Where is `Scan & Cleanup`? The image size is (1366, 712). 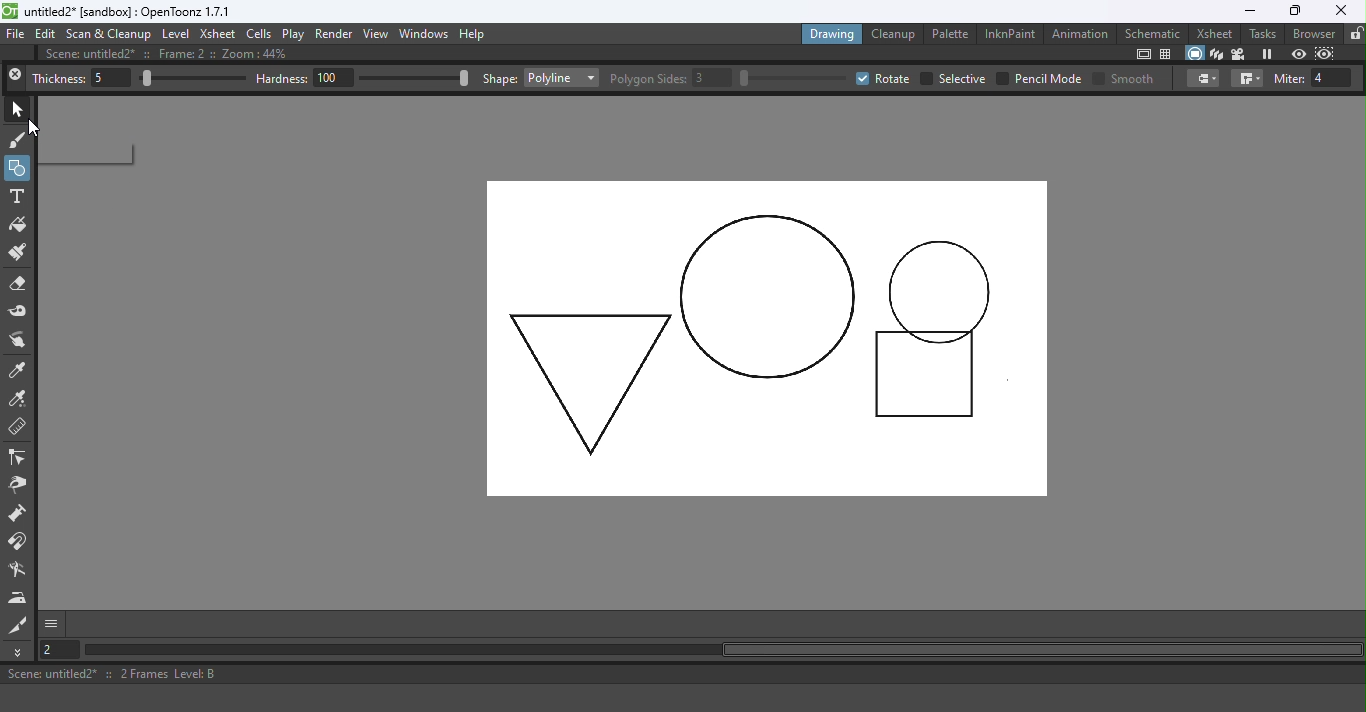
Scan & Cleanup is located at coordinates (109, 35).